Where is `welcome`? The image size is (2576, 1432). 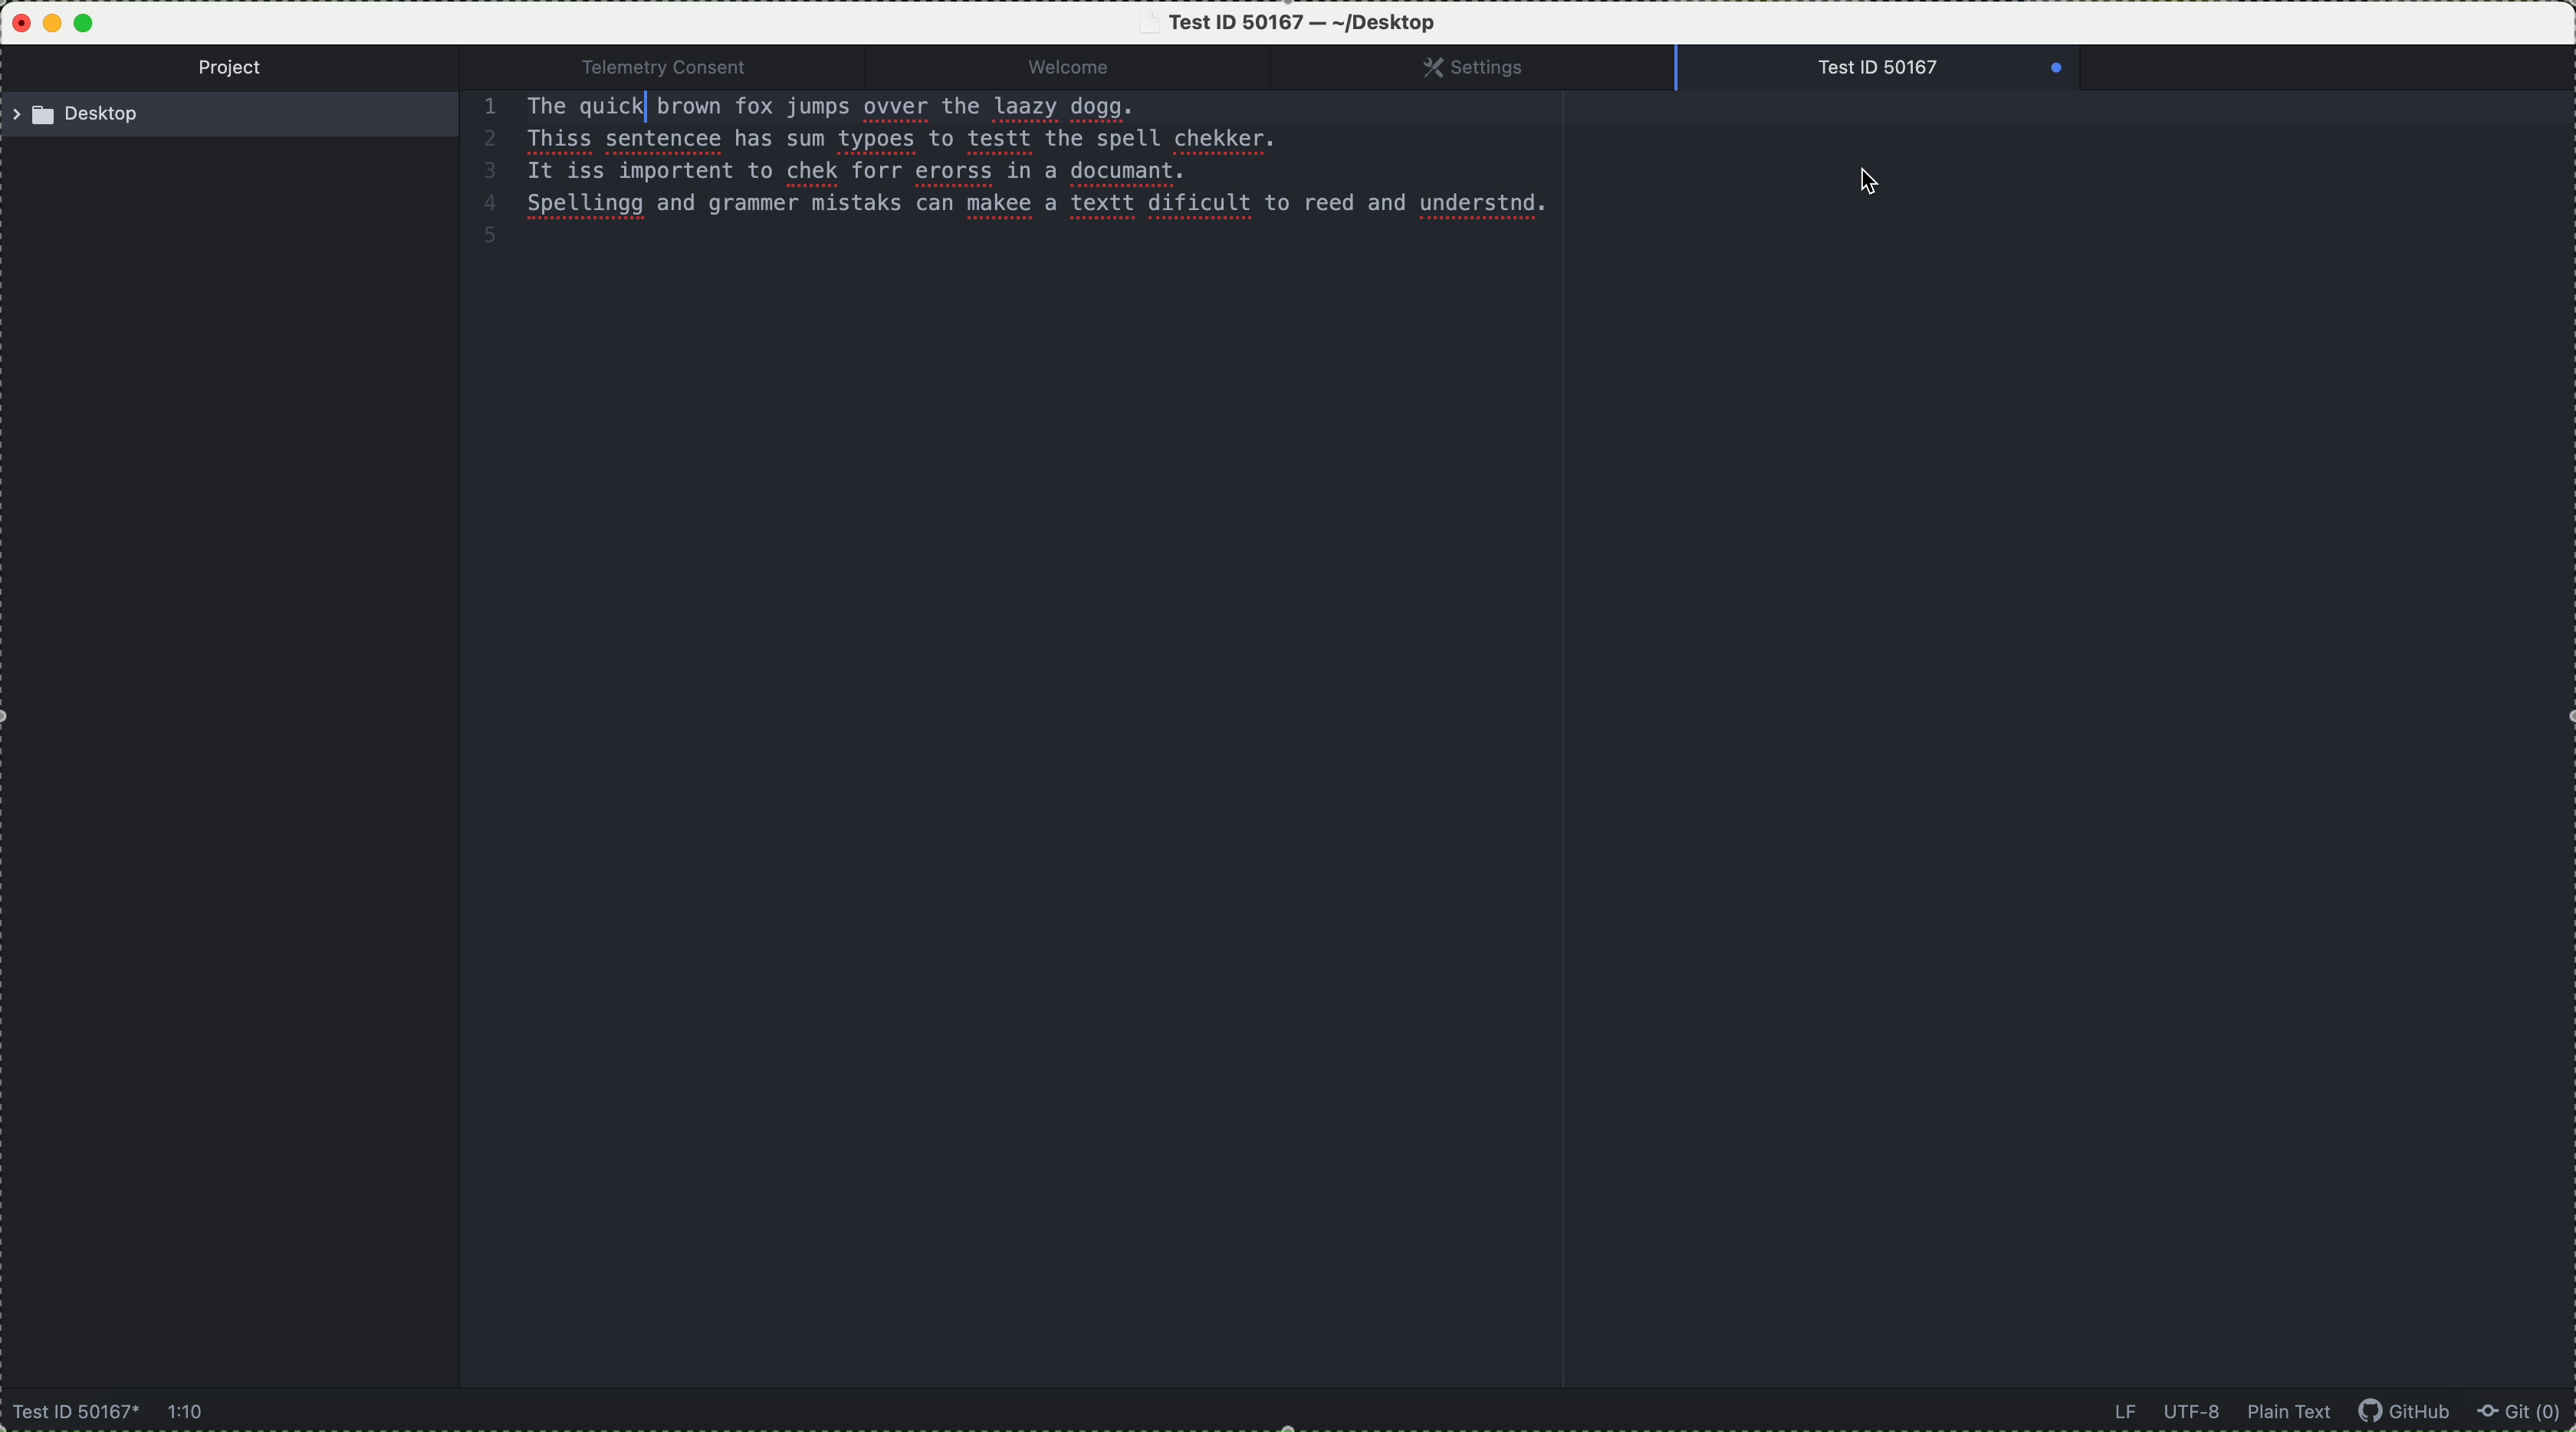
welcome is located at coordinates (1101, 68).